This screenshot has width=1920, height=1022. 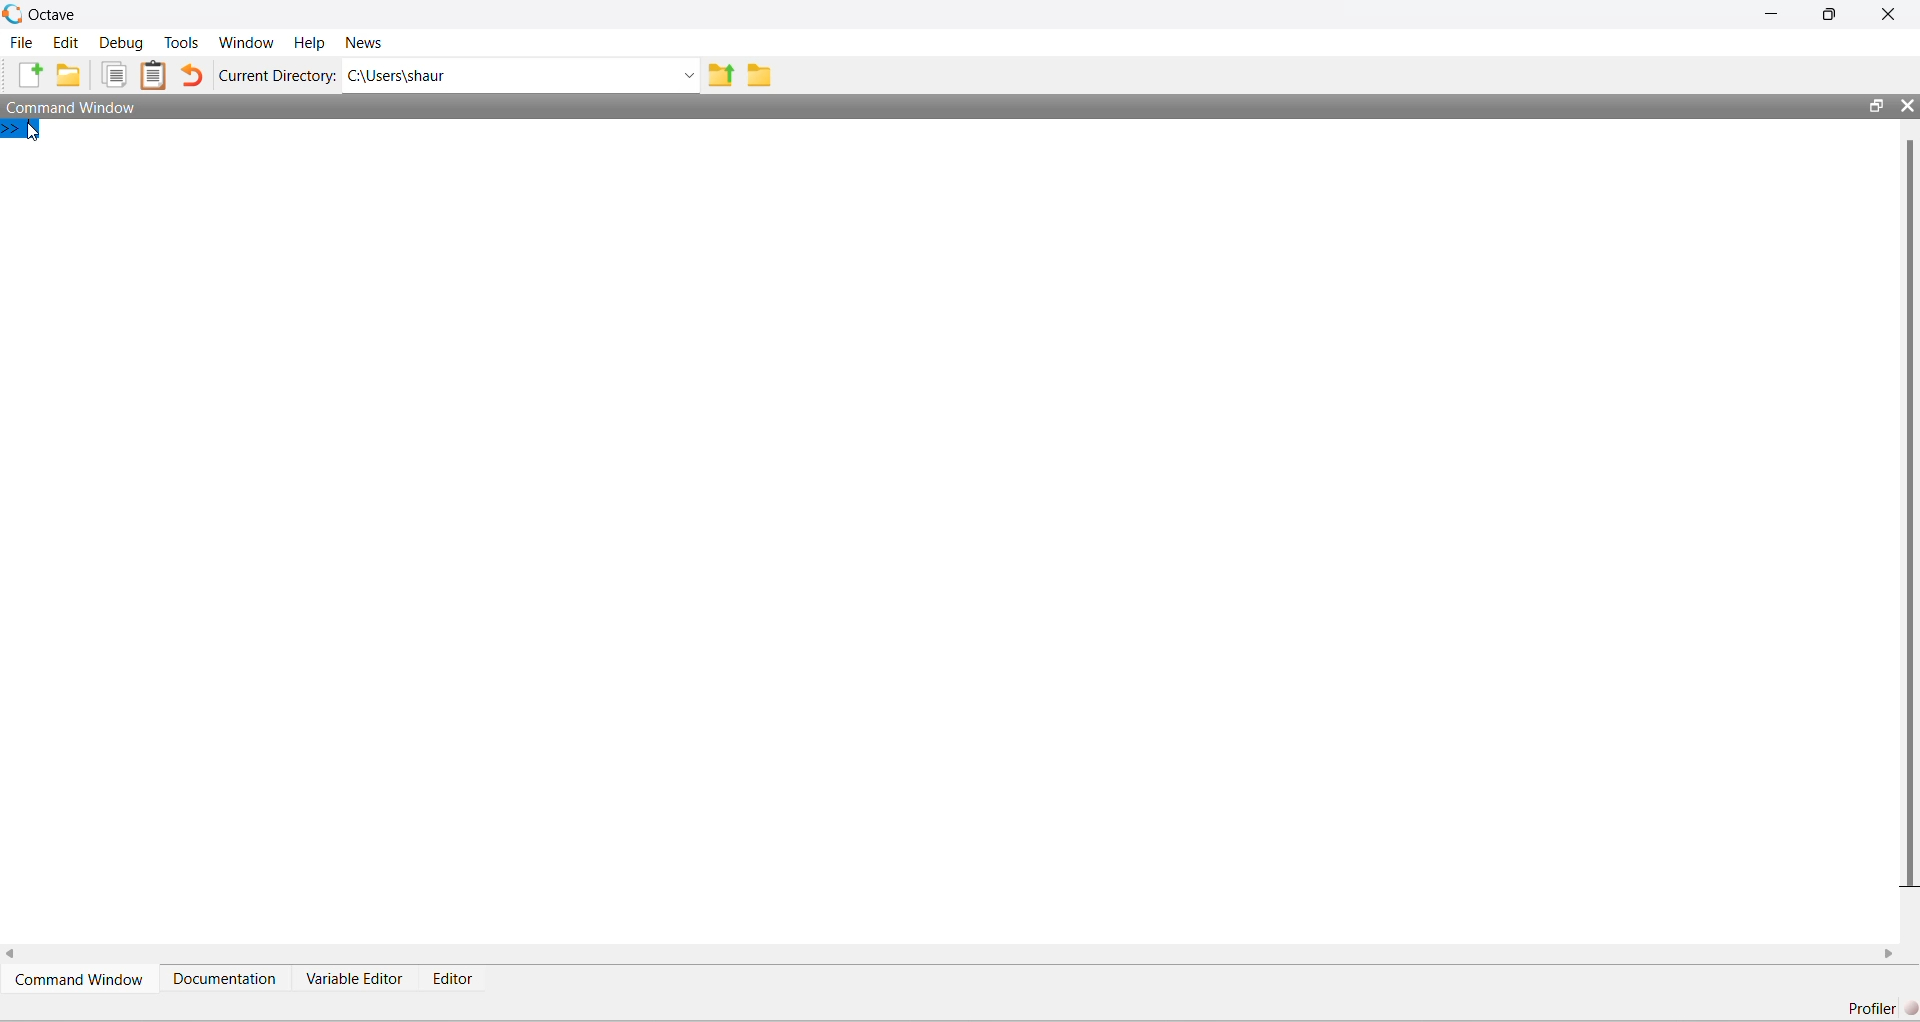 What do you see at coordinates (152, 76) in the screenshot?
I see `Clipboard` at bounding box center [152, 76].